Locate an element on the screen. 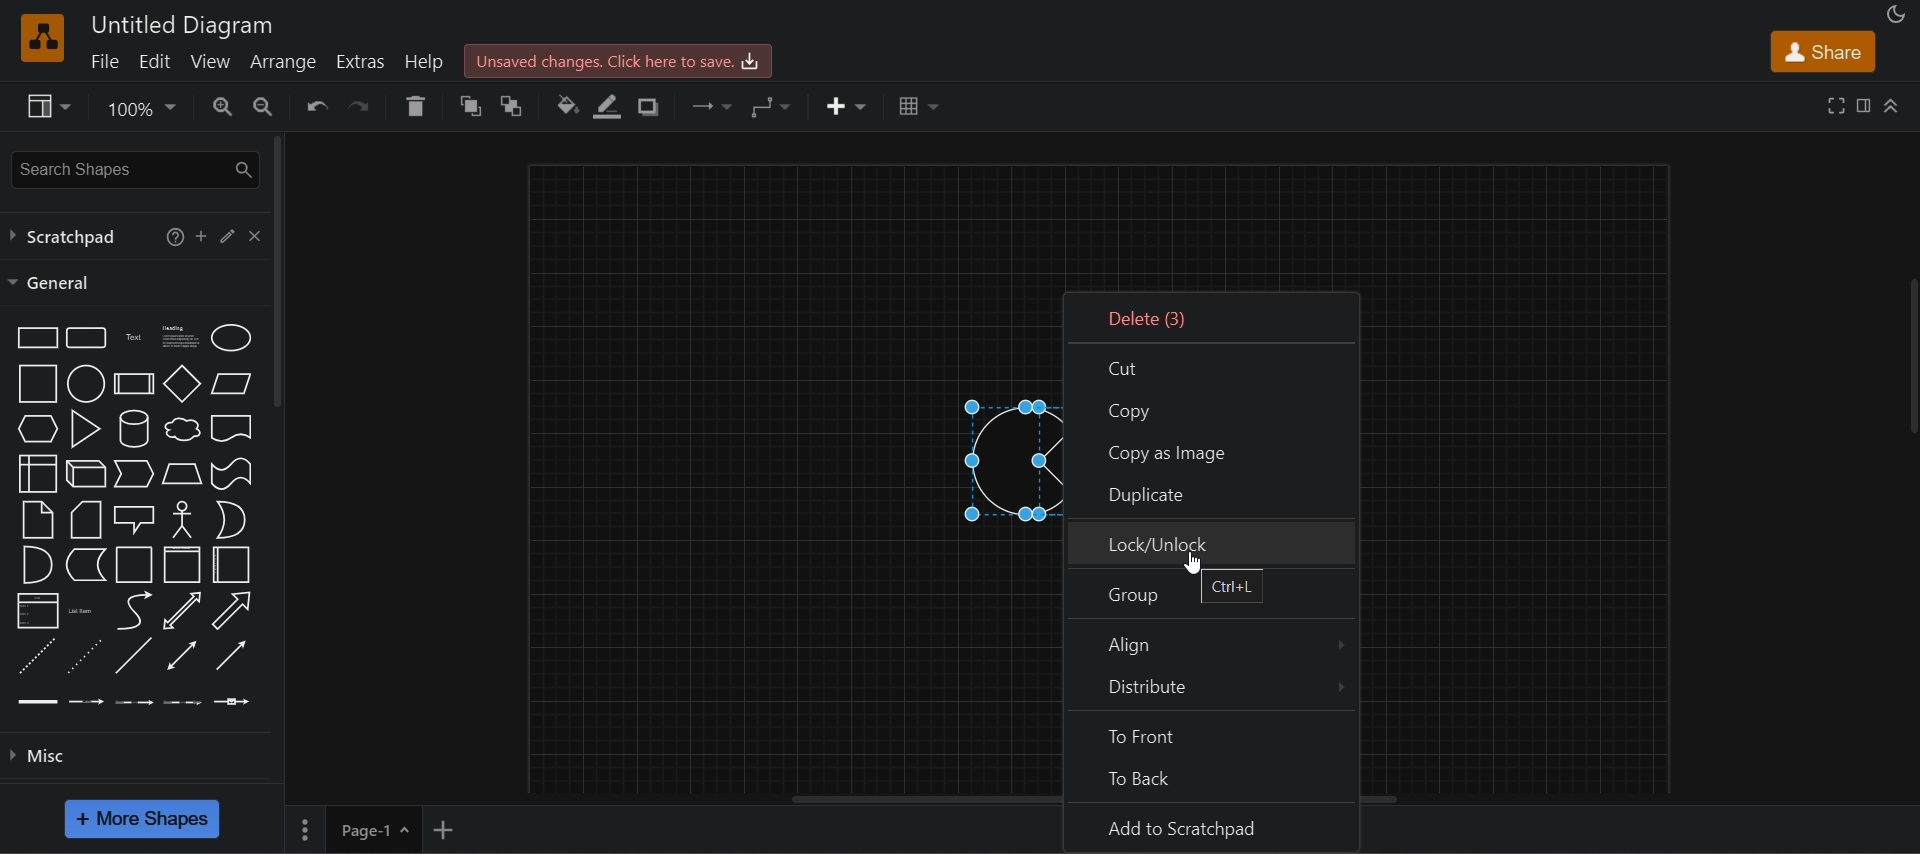 The width and height of the screenshot is (1920, 854). page options is located at coordinates (304, 830).